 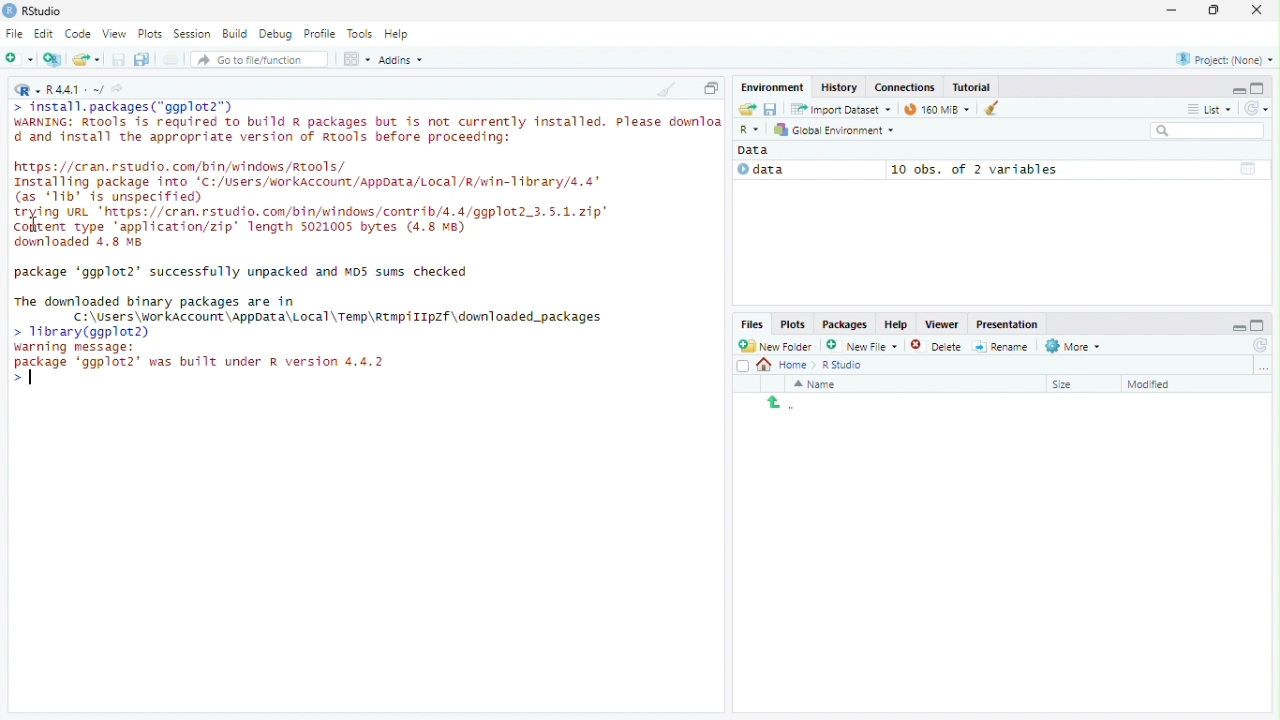 I want to click on Debug, so click(x=278, y=34).